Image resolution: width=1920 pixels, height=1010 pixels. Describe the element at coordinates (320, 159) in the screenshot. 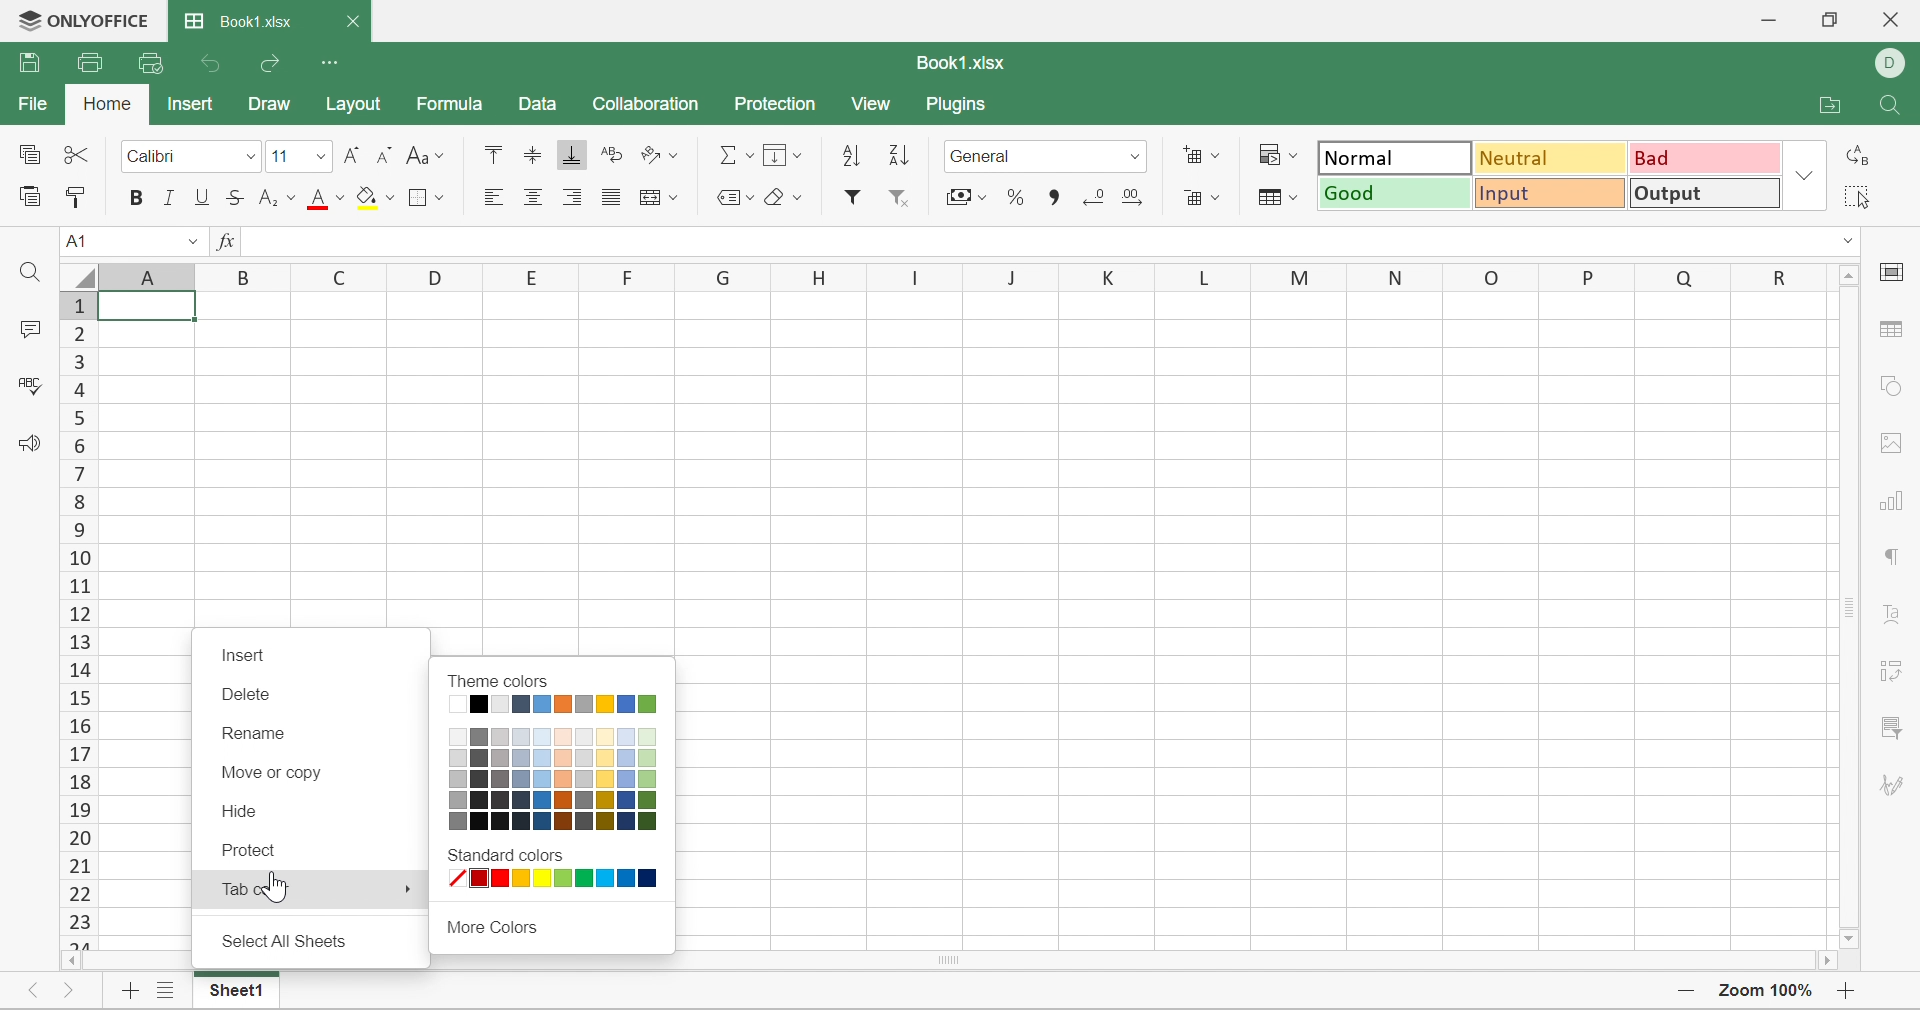

I see `Fonts dropdown` at that location.